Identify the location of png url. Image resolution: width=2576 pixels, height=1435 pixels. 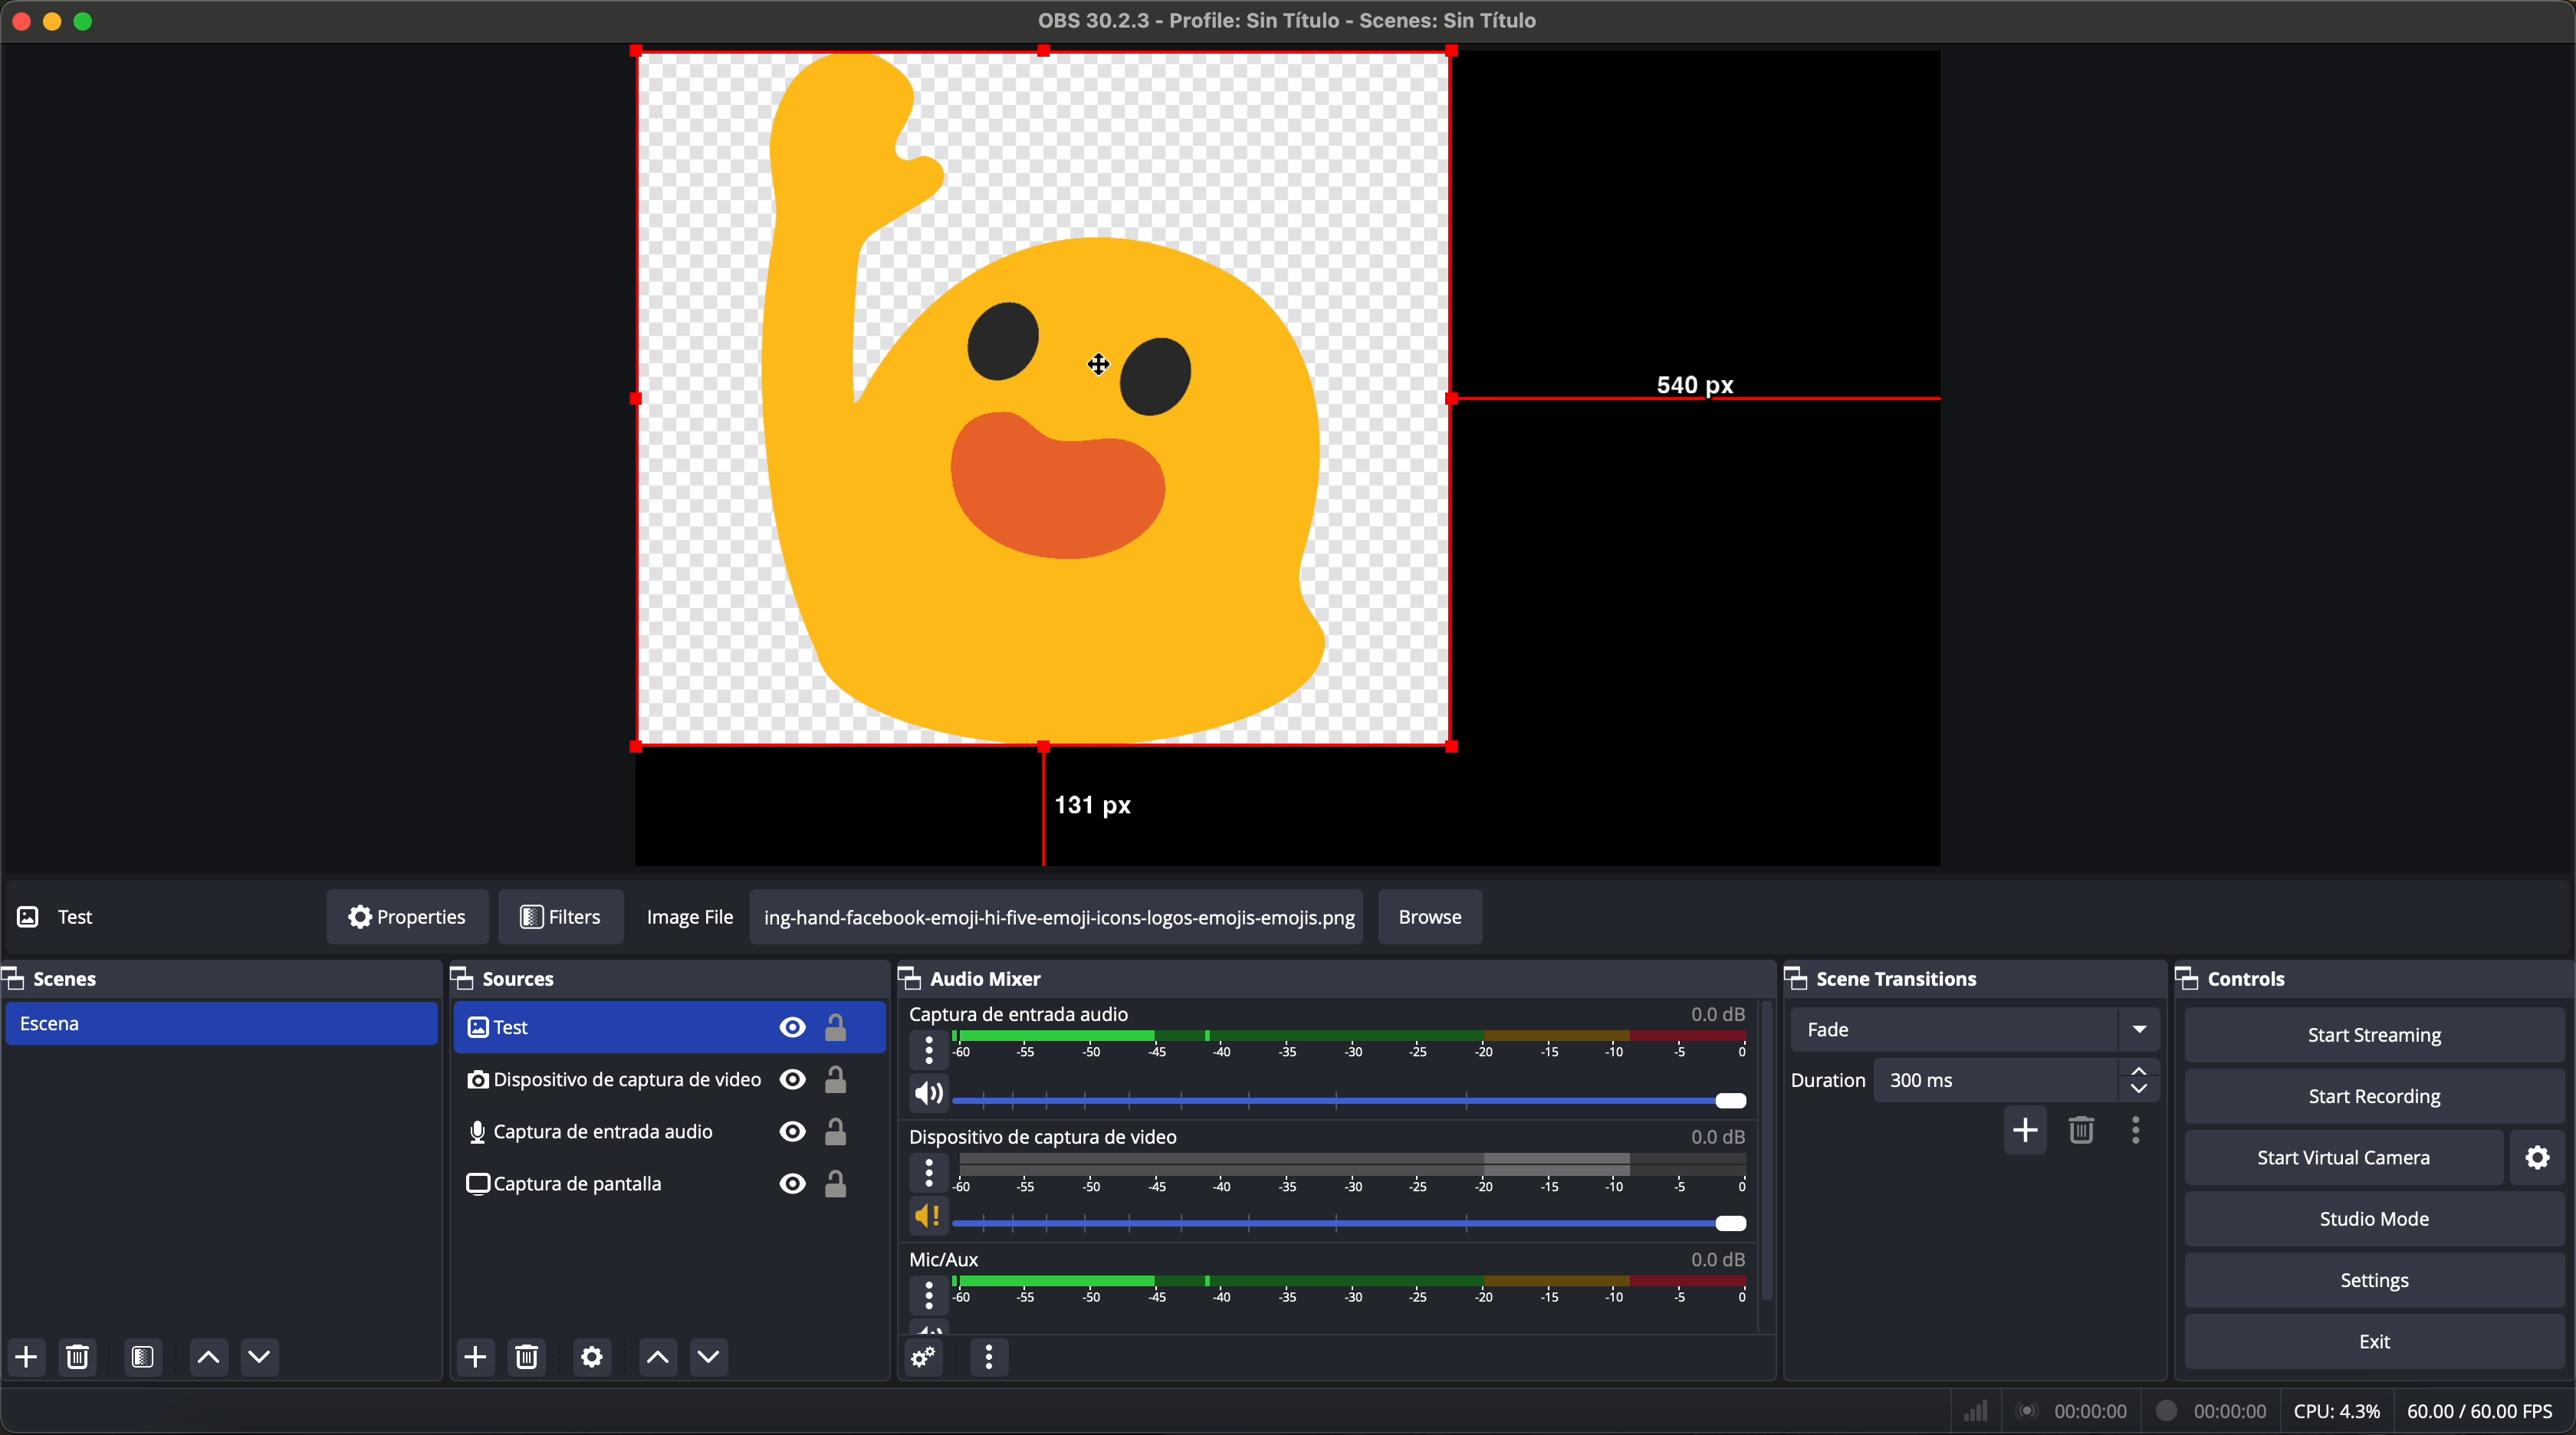
(1057, 916).